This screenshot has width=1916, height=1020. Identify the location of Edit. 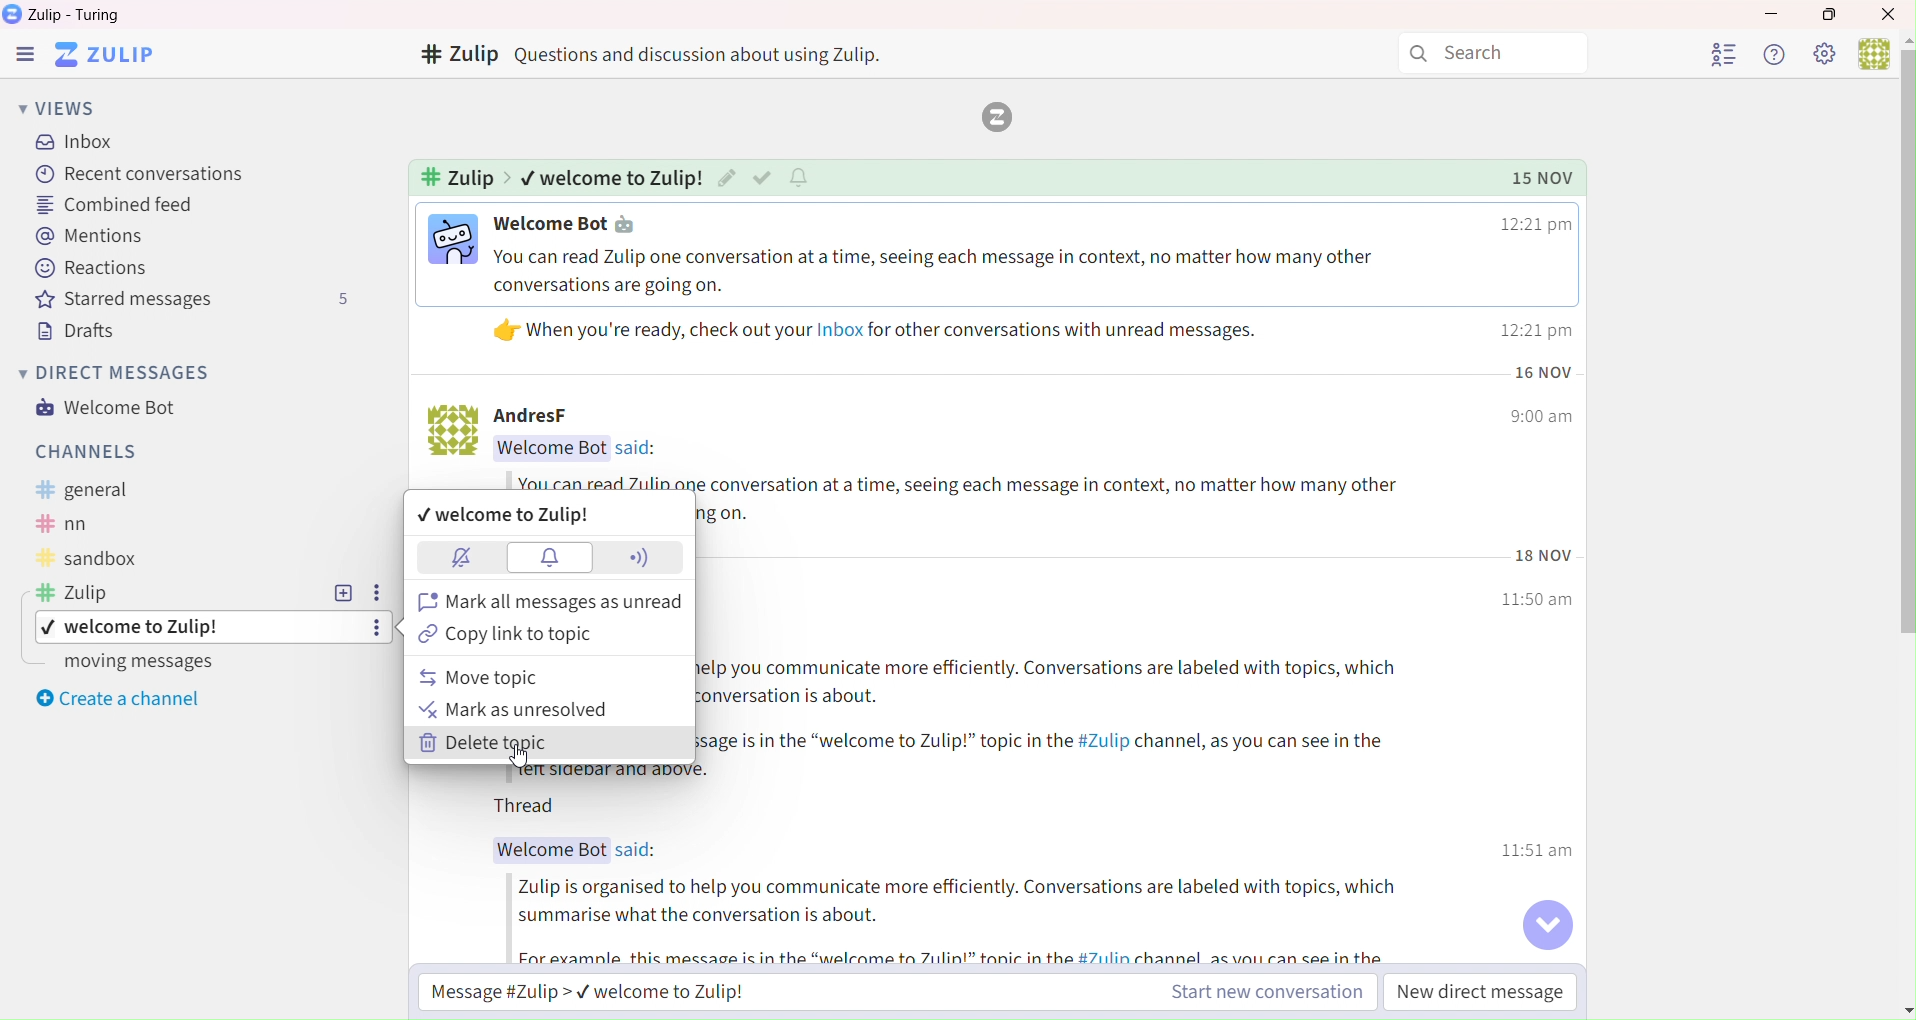
(725, 177).